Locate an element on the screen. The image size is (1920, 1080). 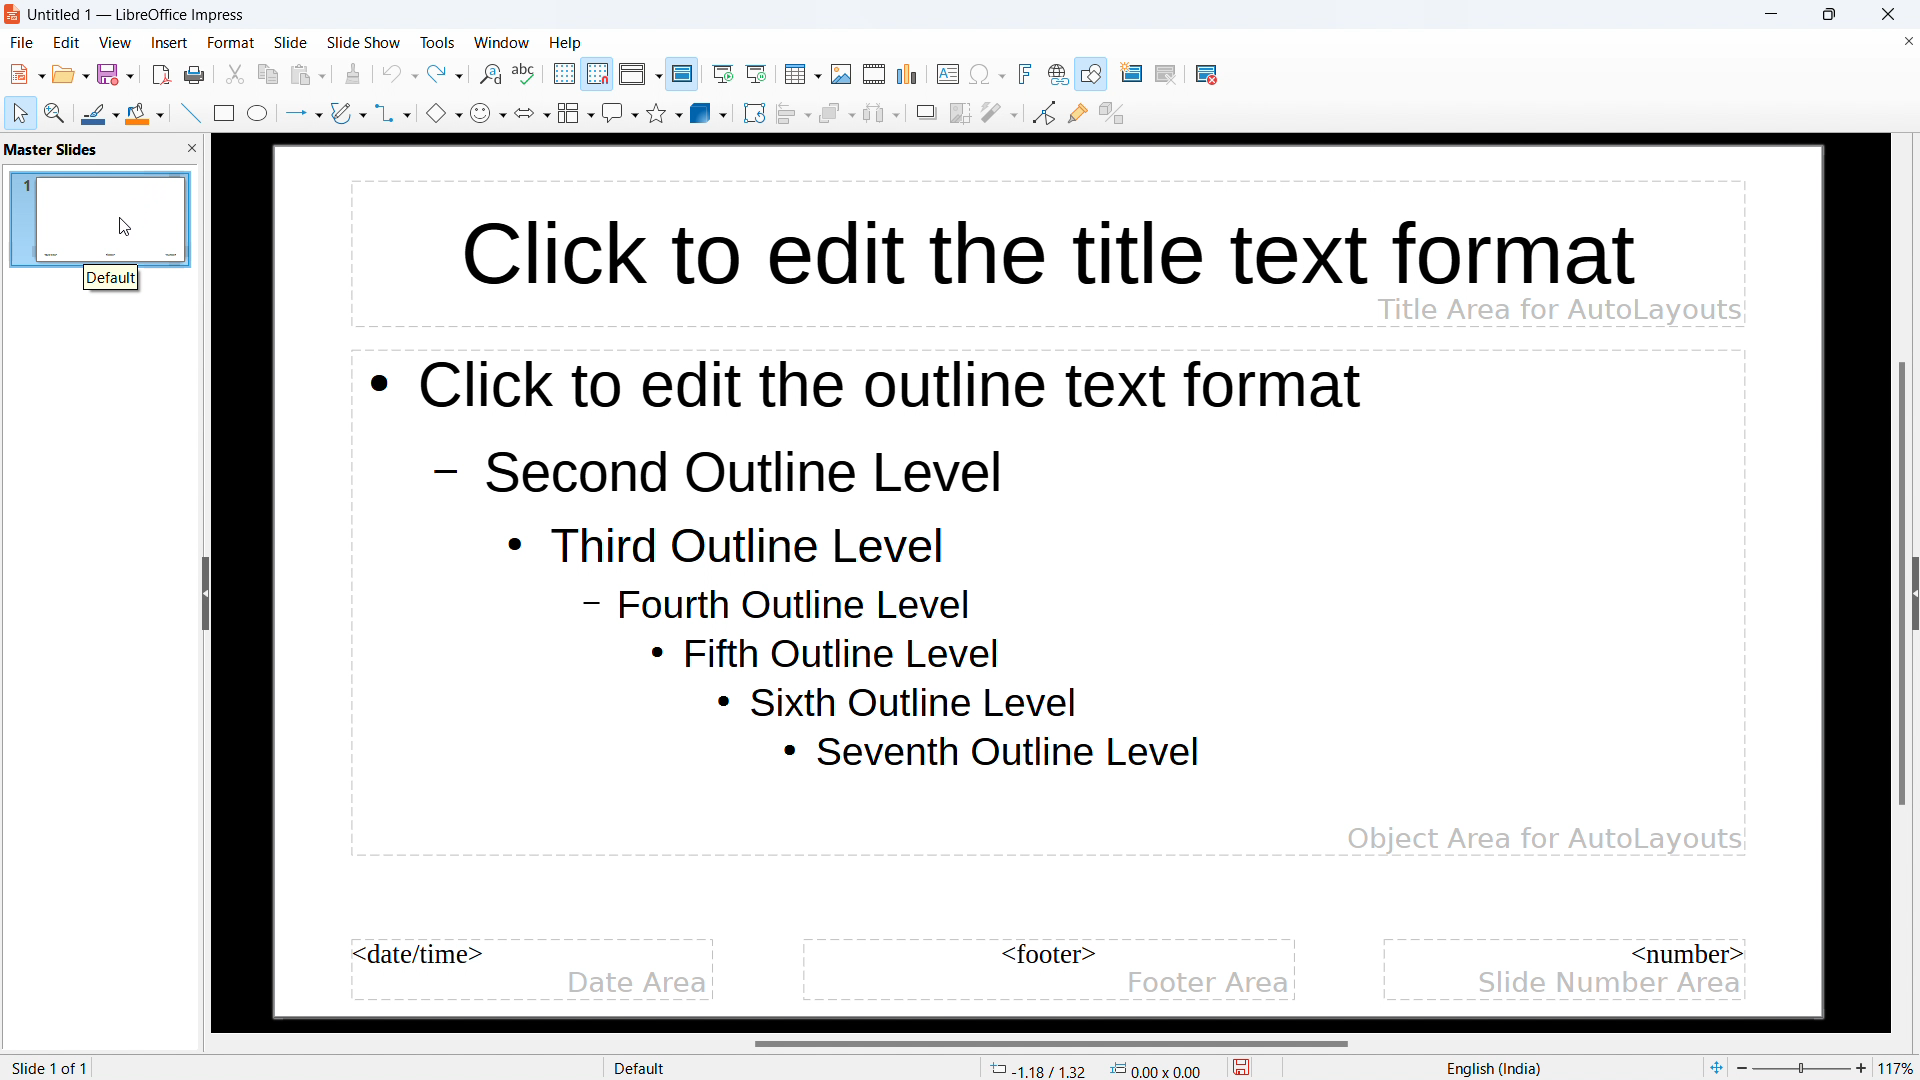
align objects is located at coordinates (792, 114).